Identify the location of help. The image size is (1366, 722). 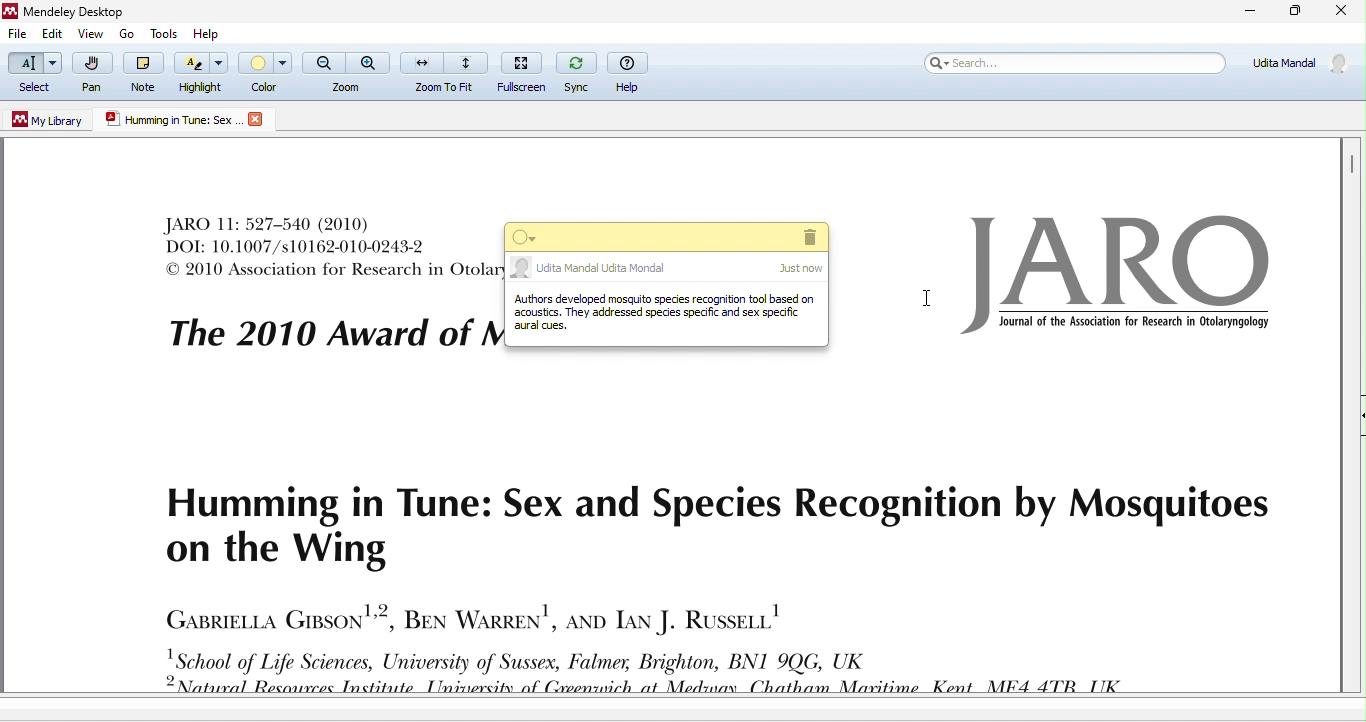
(632, 73).